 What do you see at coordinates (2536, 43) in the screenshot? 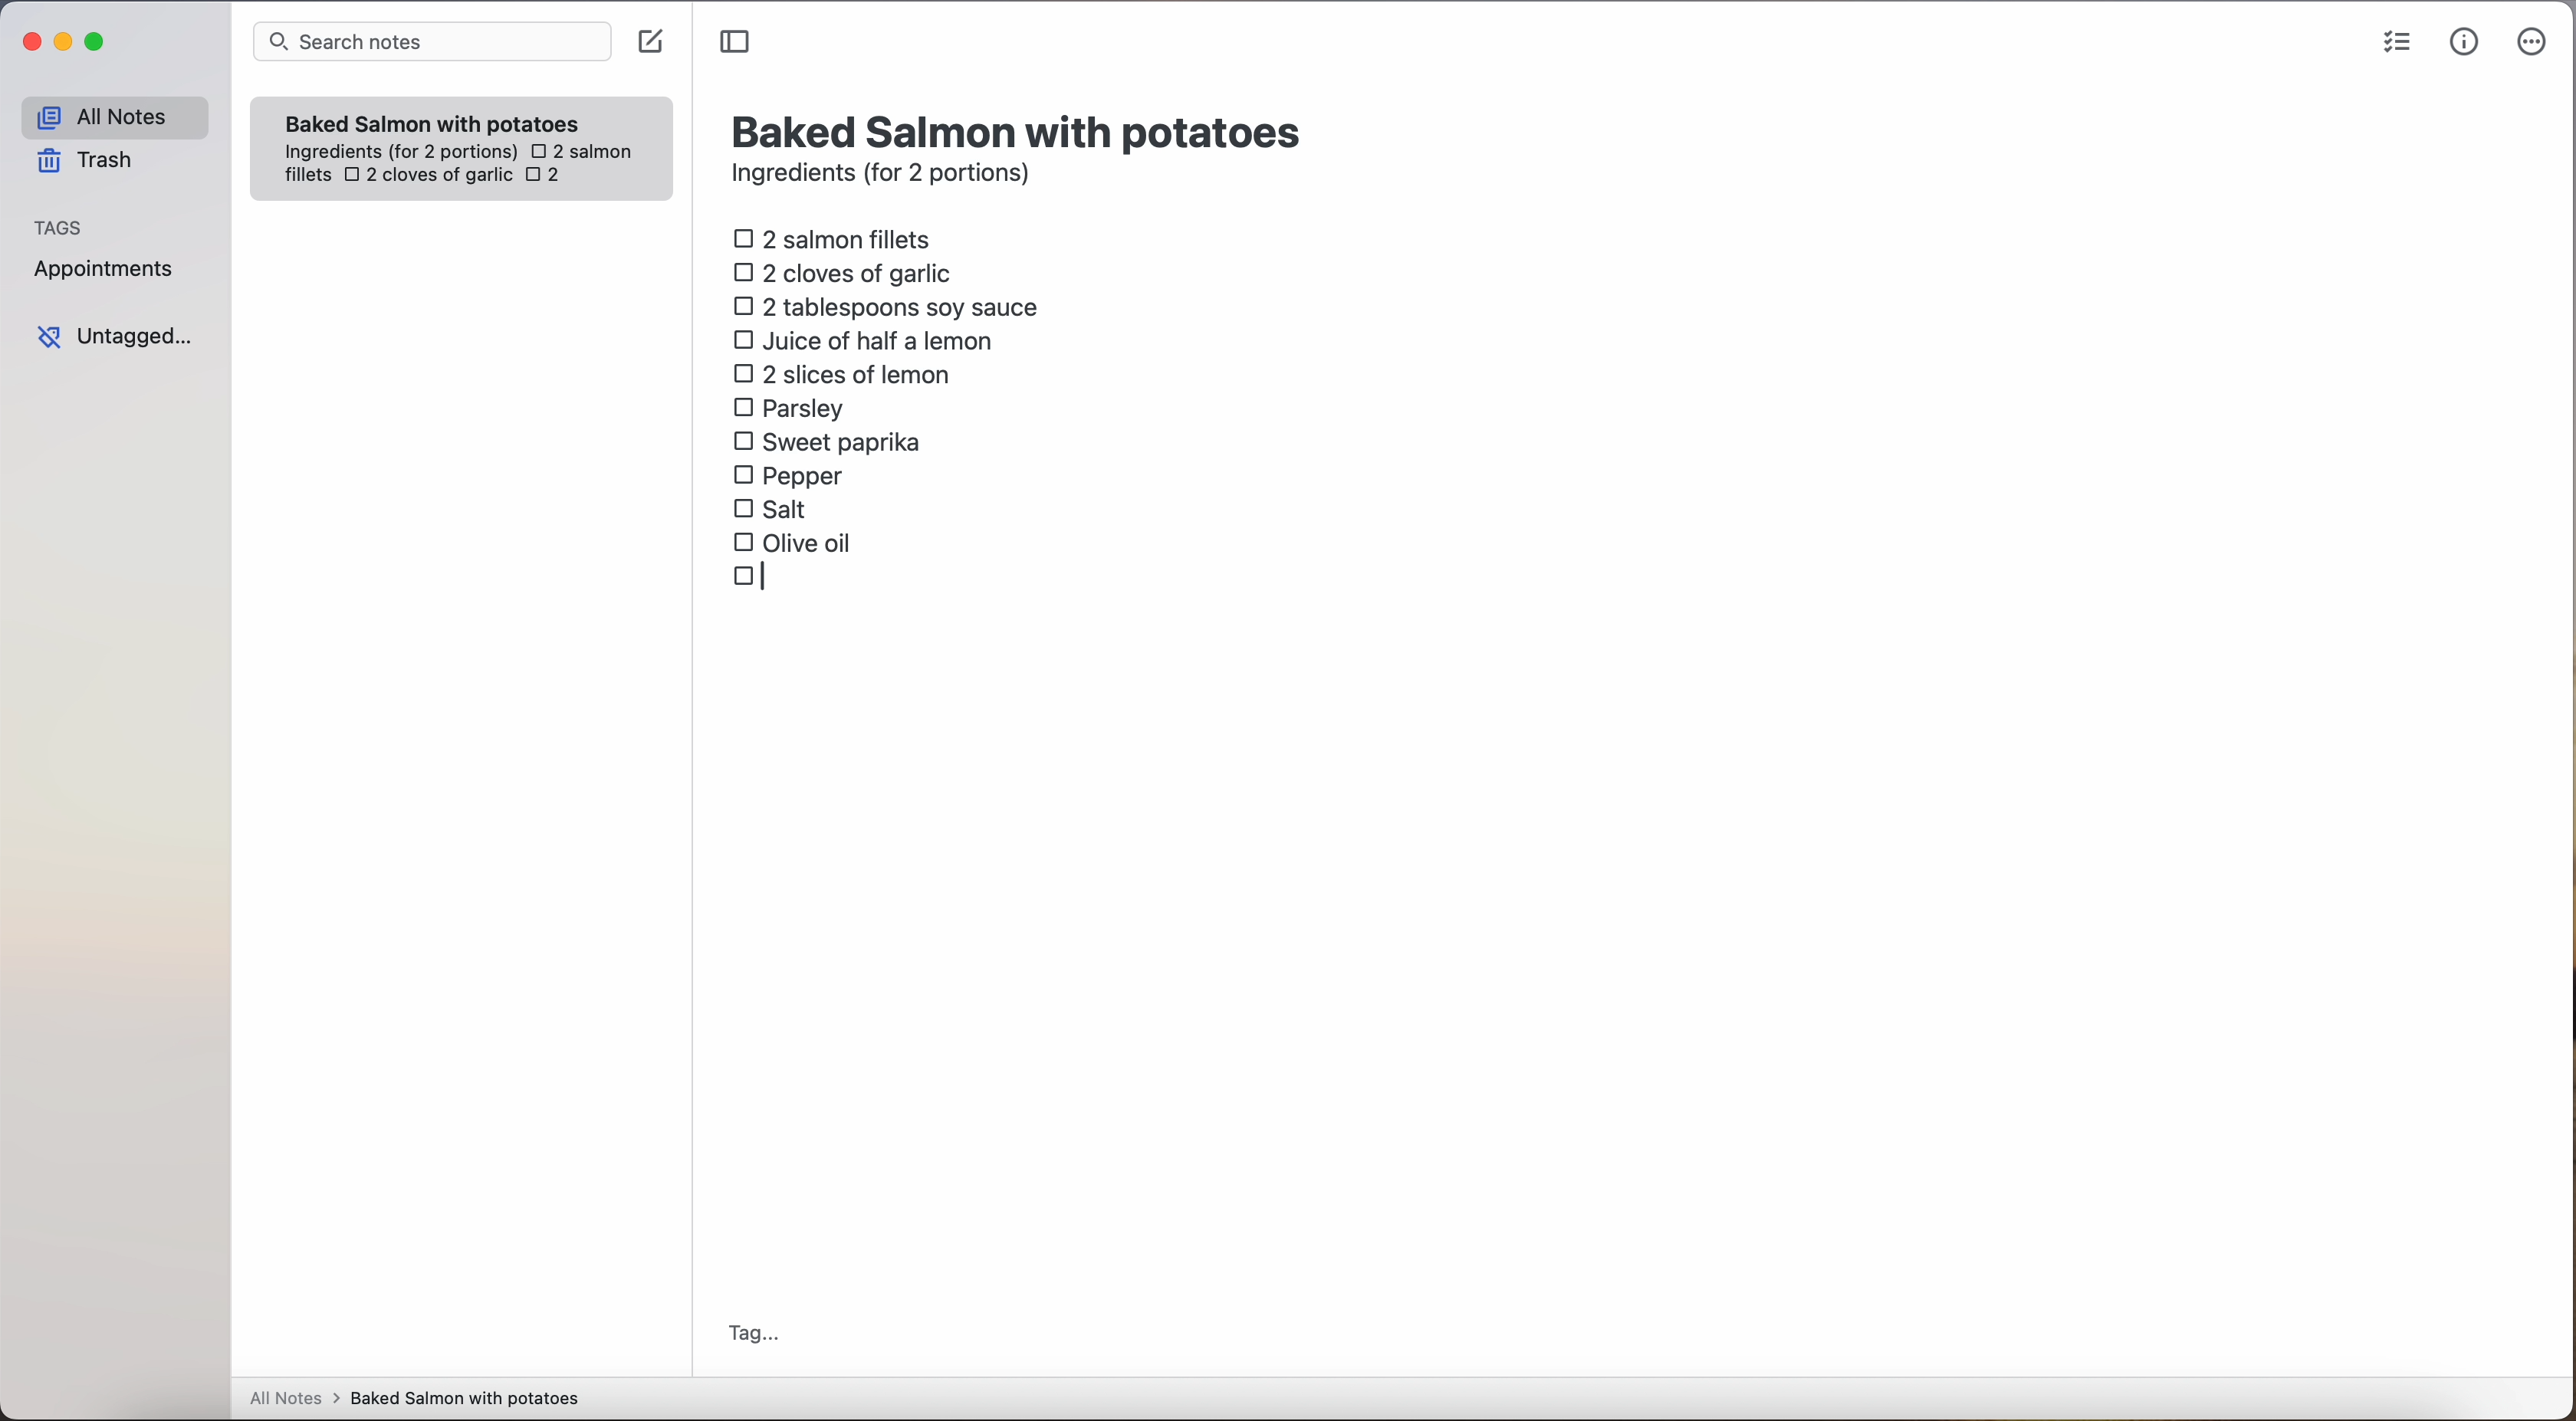
I see `more options` at bounding box center [2536, 43].